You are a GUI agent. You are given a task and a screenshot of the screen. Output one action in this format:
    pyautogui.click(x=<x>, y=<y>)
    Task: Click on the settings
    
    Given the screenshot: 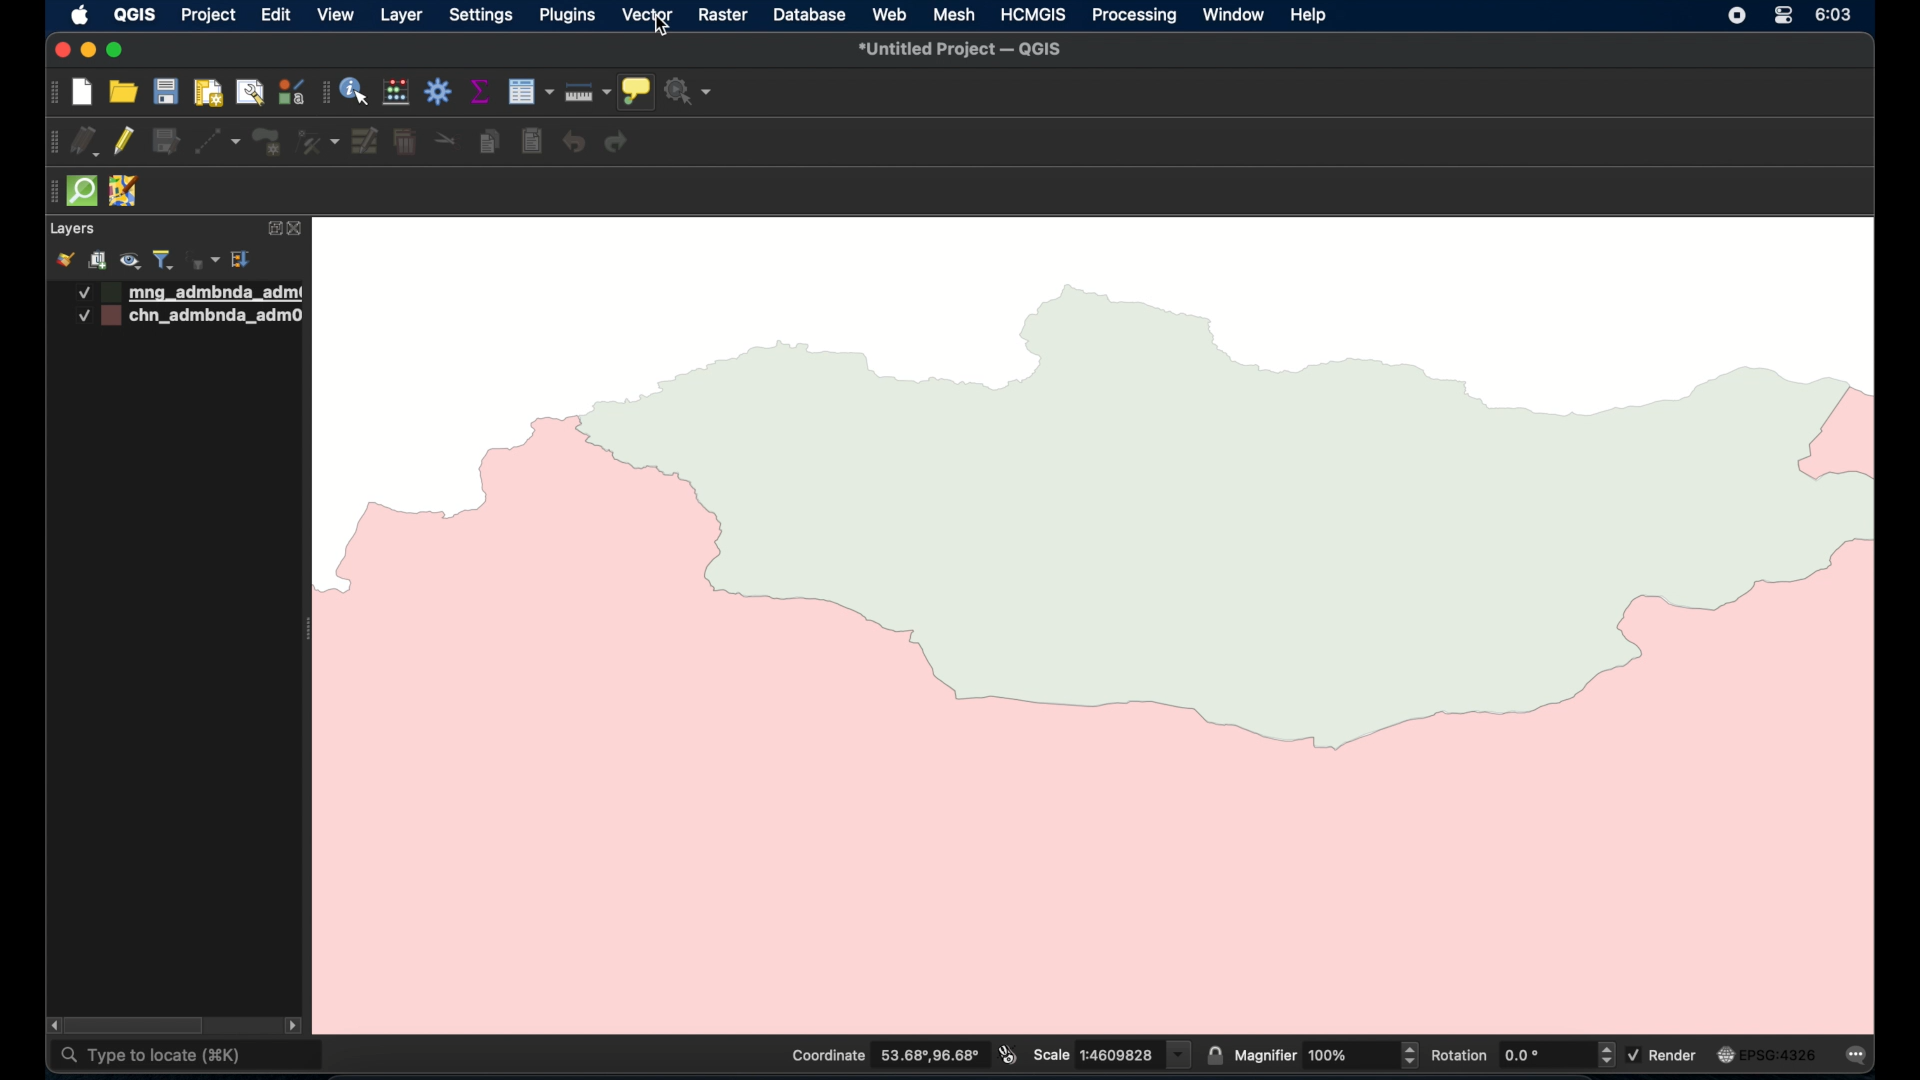 What is the action you would take?
    pyautogui.click(x=480, y=17)
    